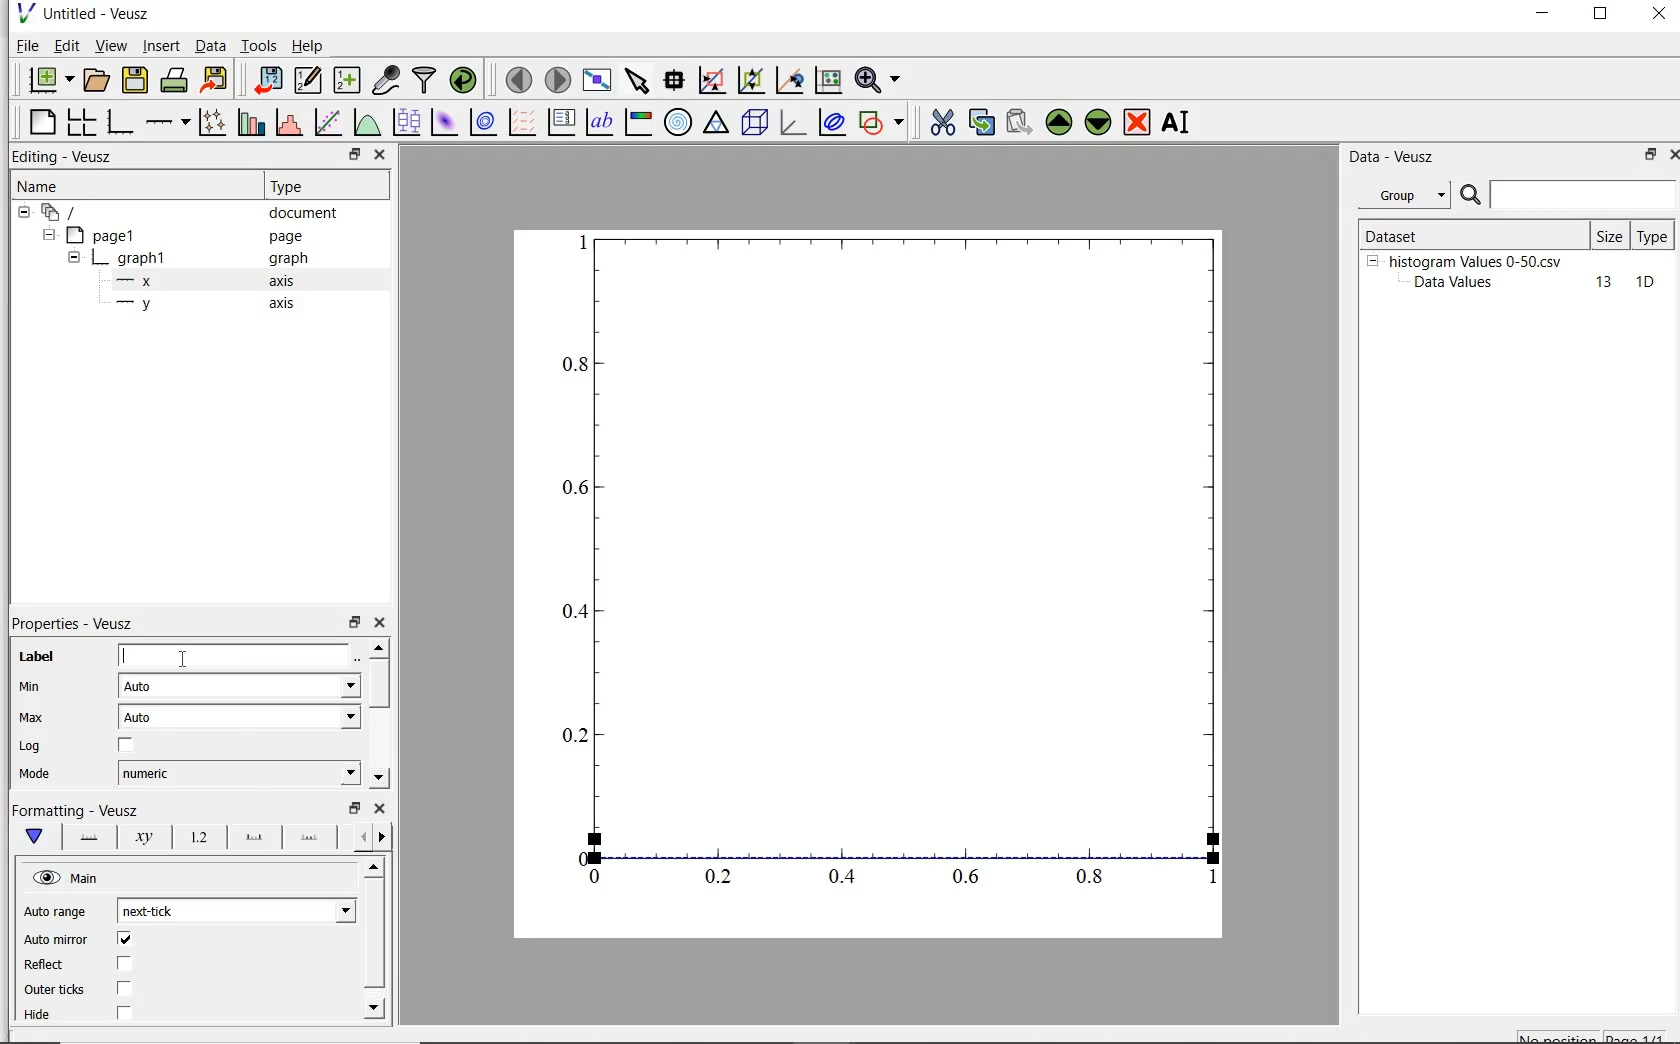  Describe the element at coordinates (56, 938) in the screenshot. I see `‘Auto mirror` at that location.